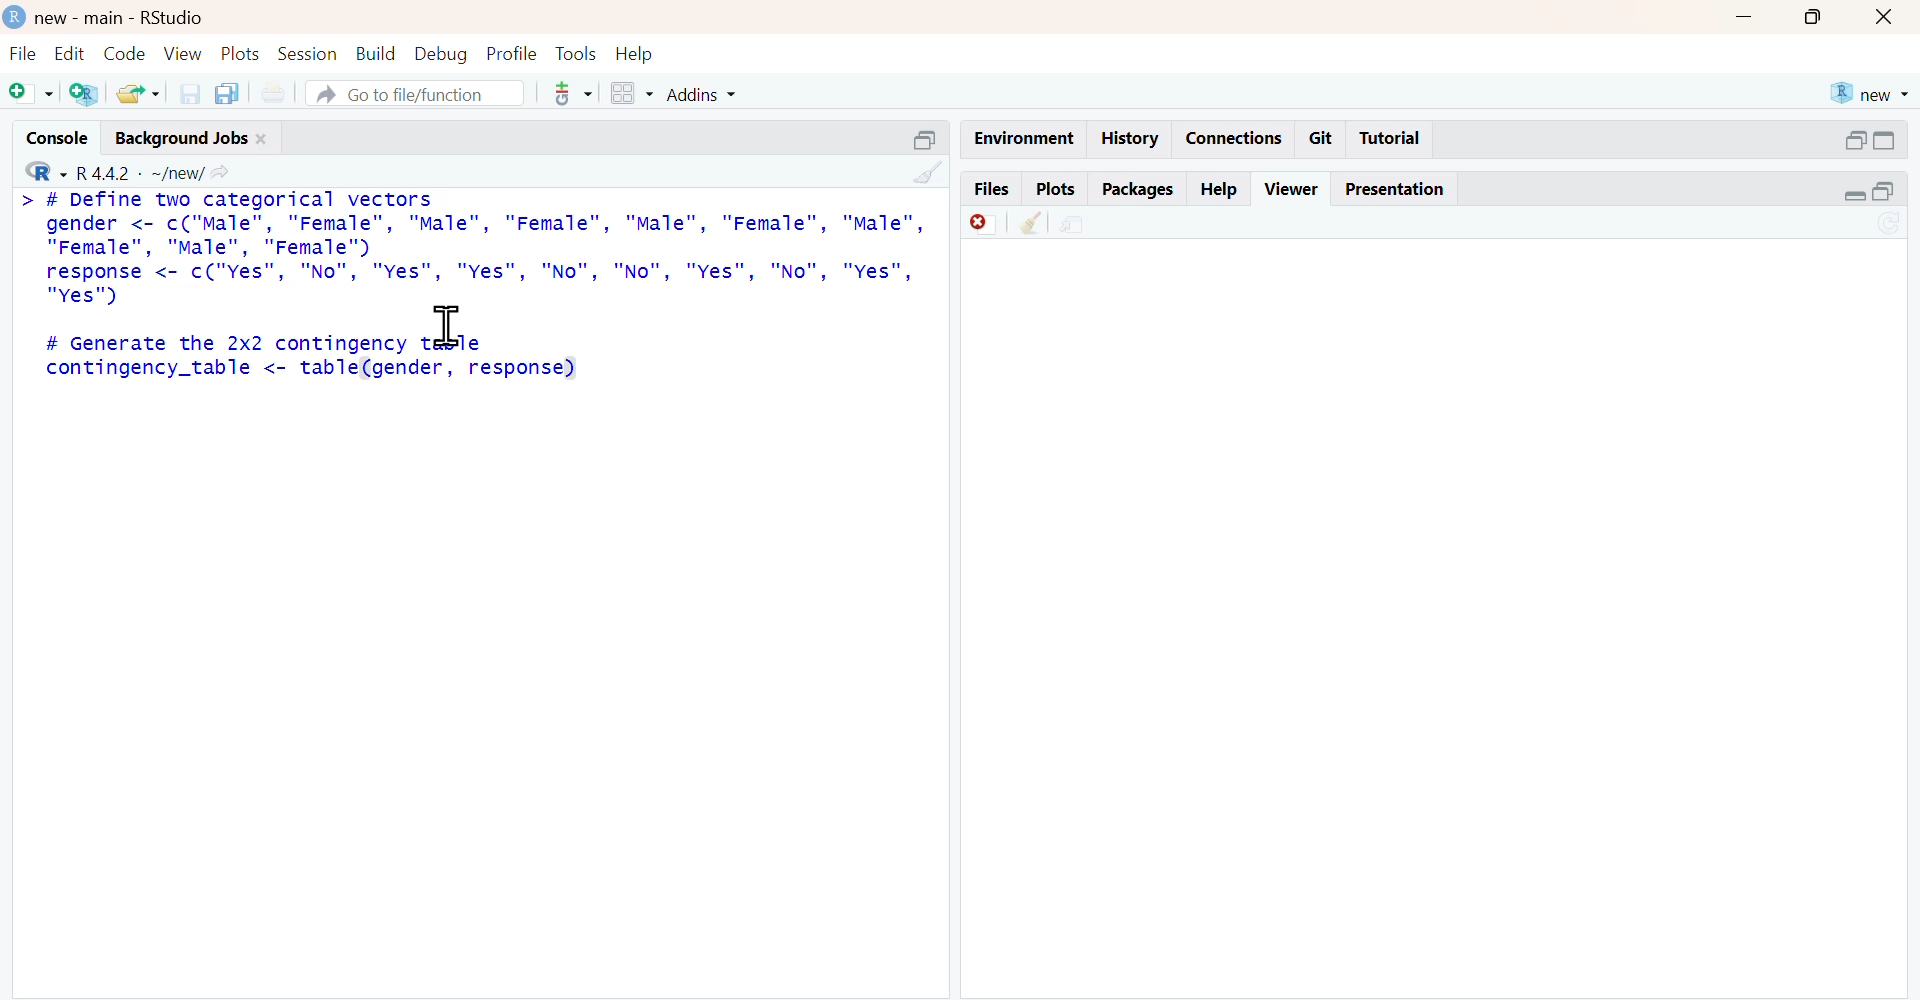 The width and height of the screenshot is (1920, 1000). Describe the element at coordinates (1026, 138) in the screenshot. I see `Environment ` at that location.